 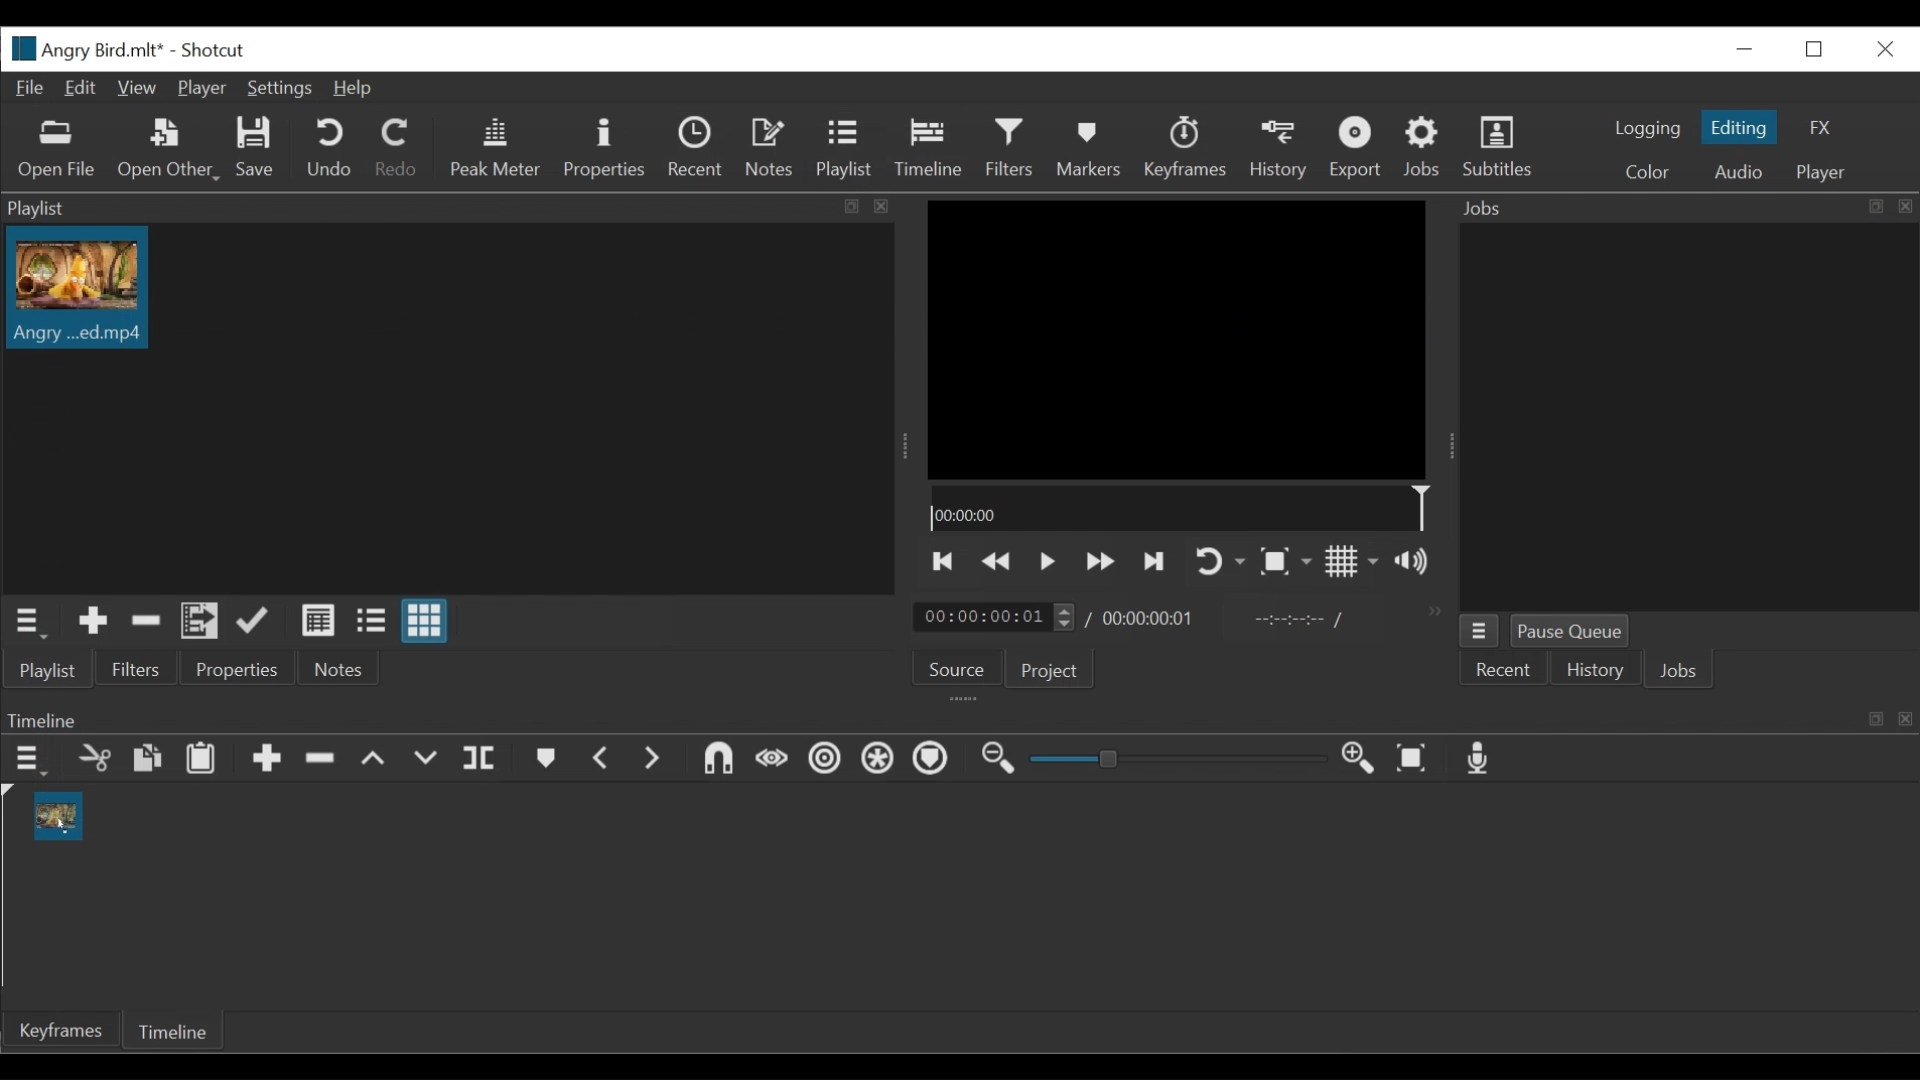 I want to click on logging, so click(x=1645, y=129).